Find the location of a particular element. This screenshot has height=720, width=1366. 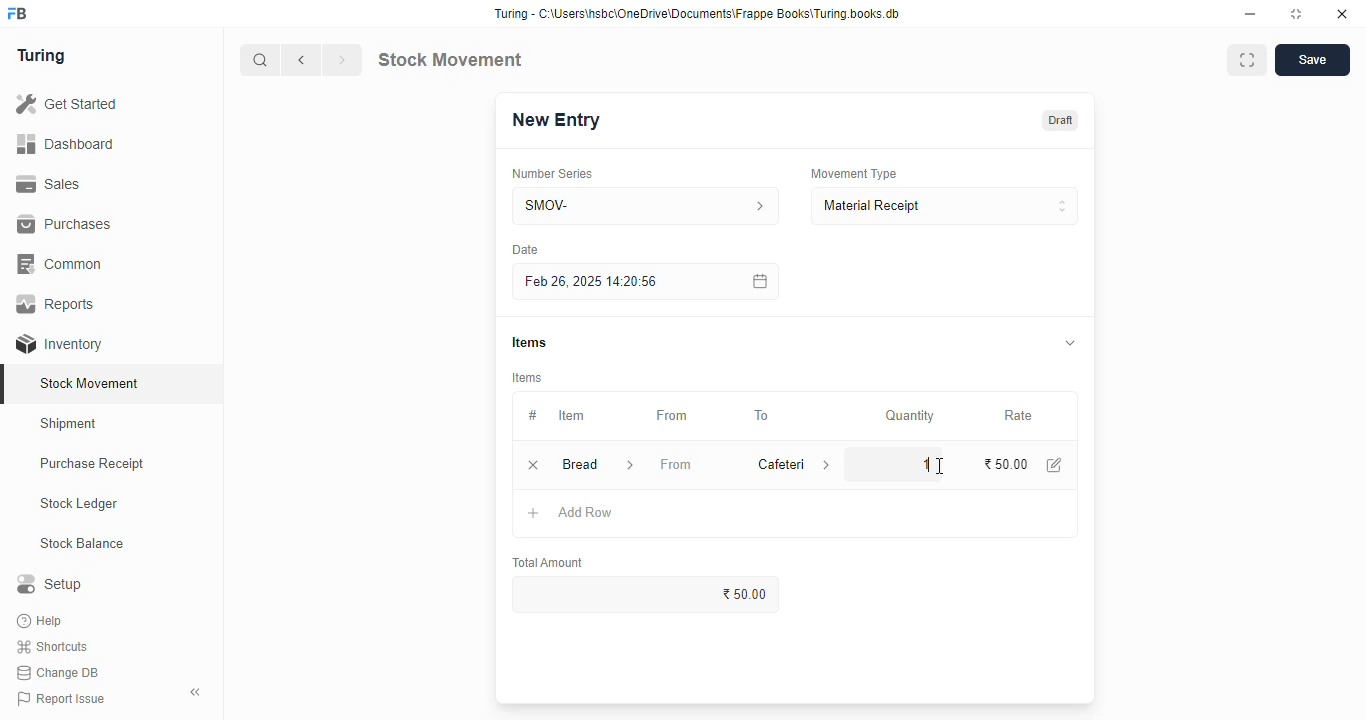

setup is located at coordinates (49, 583).